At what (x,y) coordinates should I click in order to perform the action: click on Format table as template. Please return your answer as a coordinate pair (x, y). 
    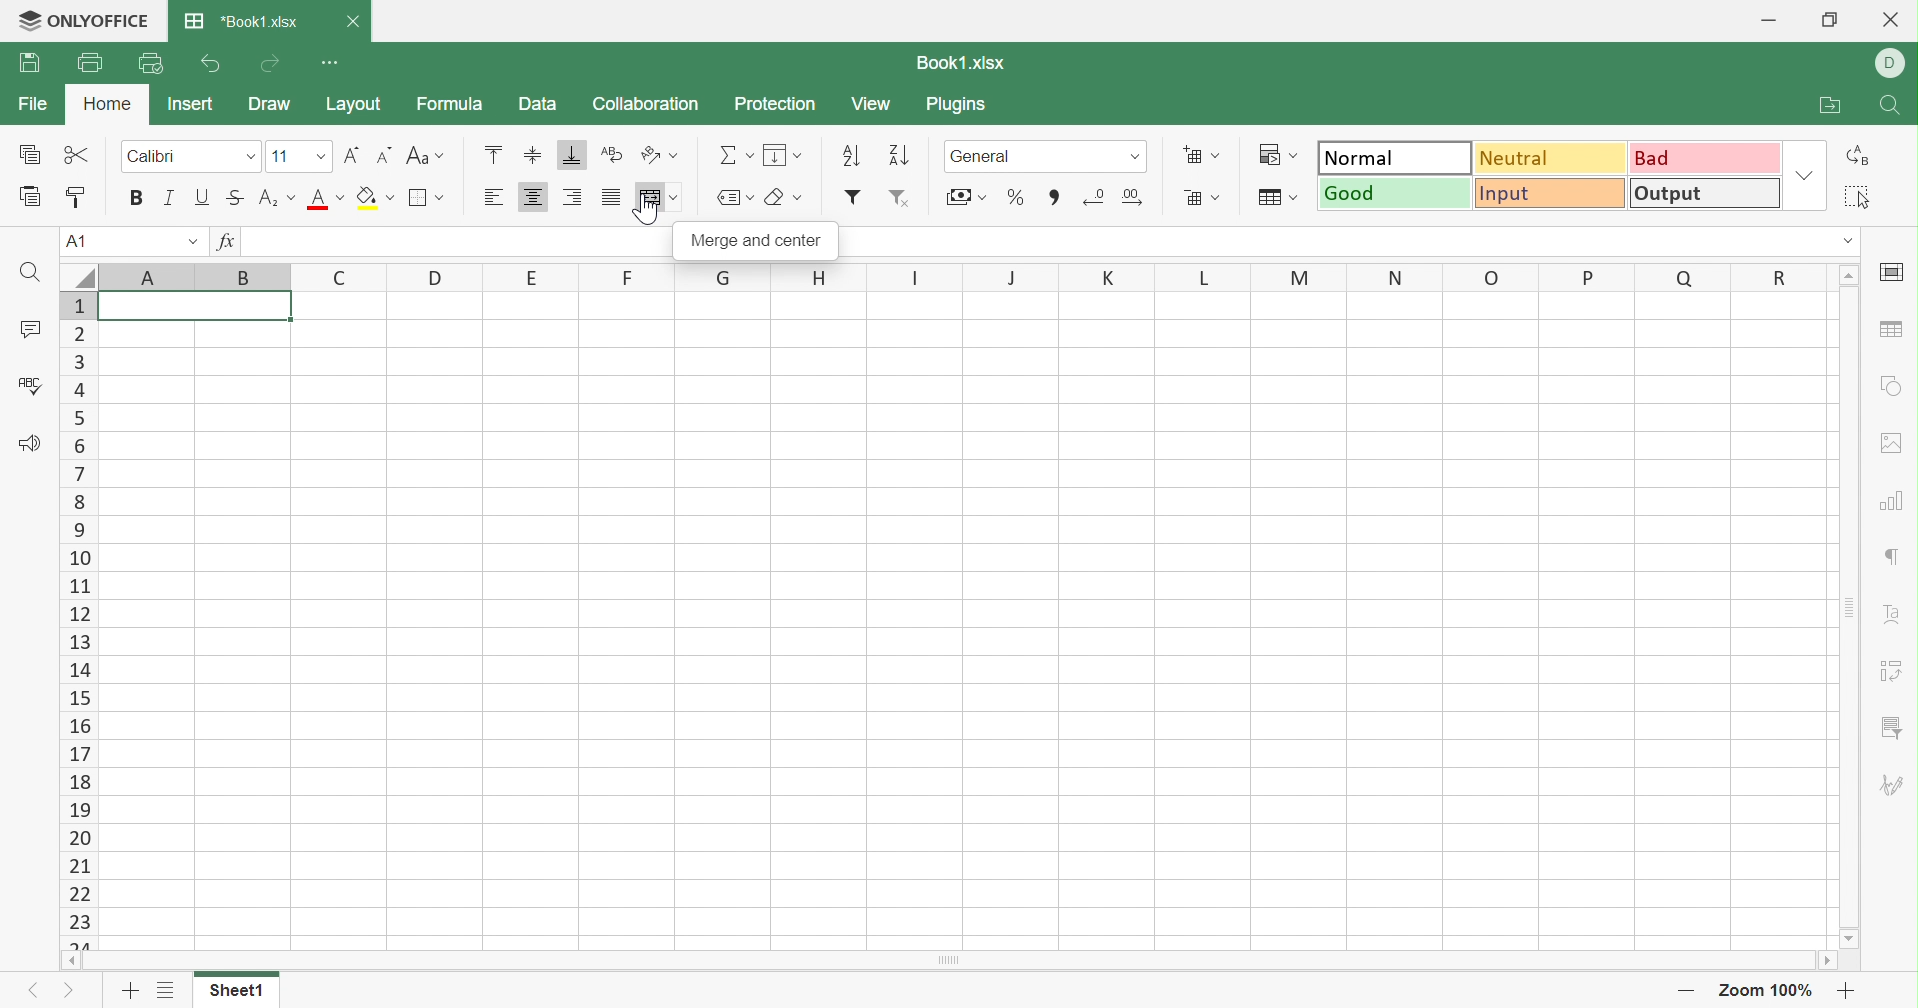
    Looking at the image, I should click on (1276, 199).